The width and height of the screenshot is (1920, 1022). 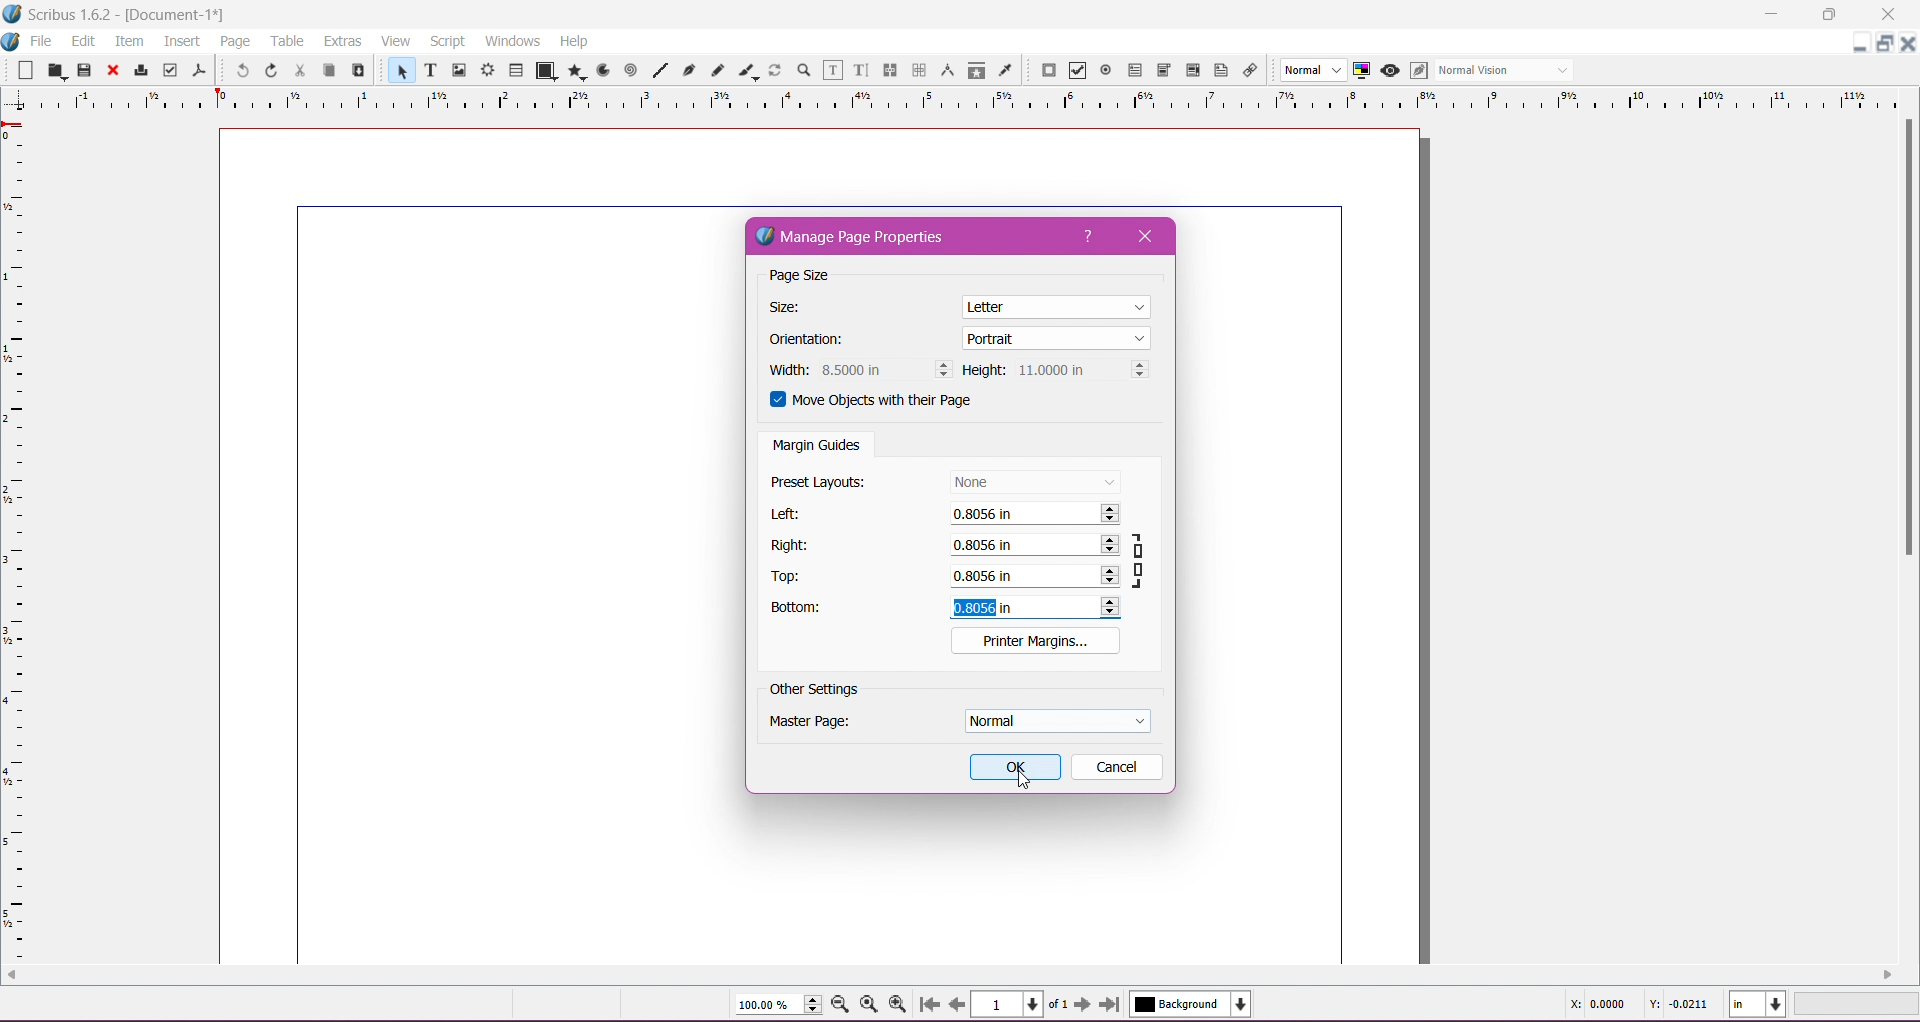 What do you see at coordinates (630, 71) in the screenshot?
I see `Spiral` at bounding box center [630, 71].